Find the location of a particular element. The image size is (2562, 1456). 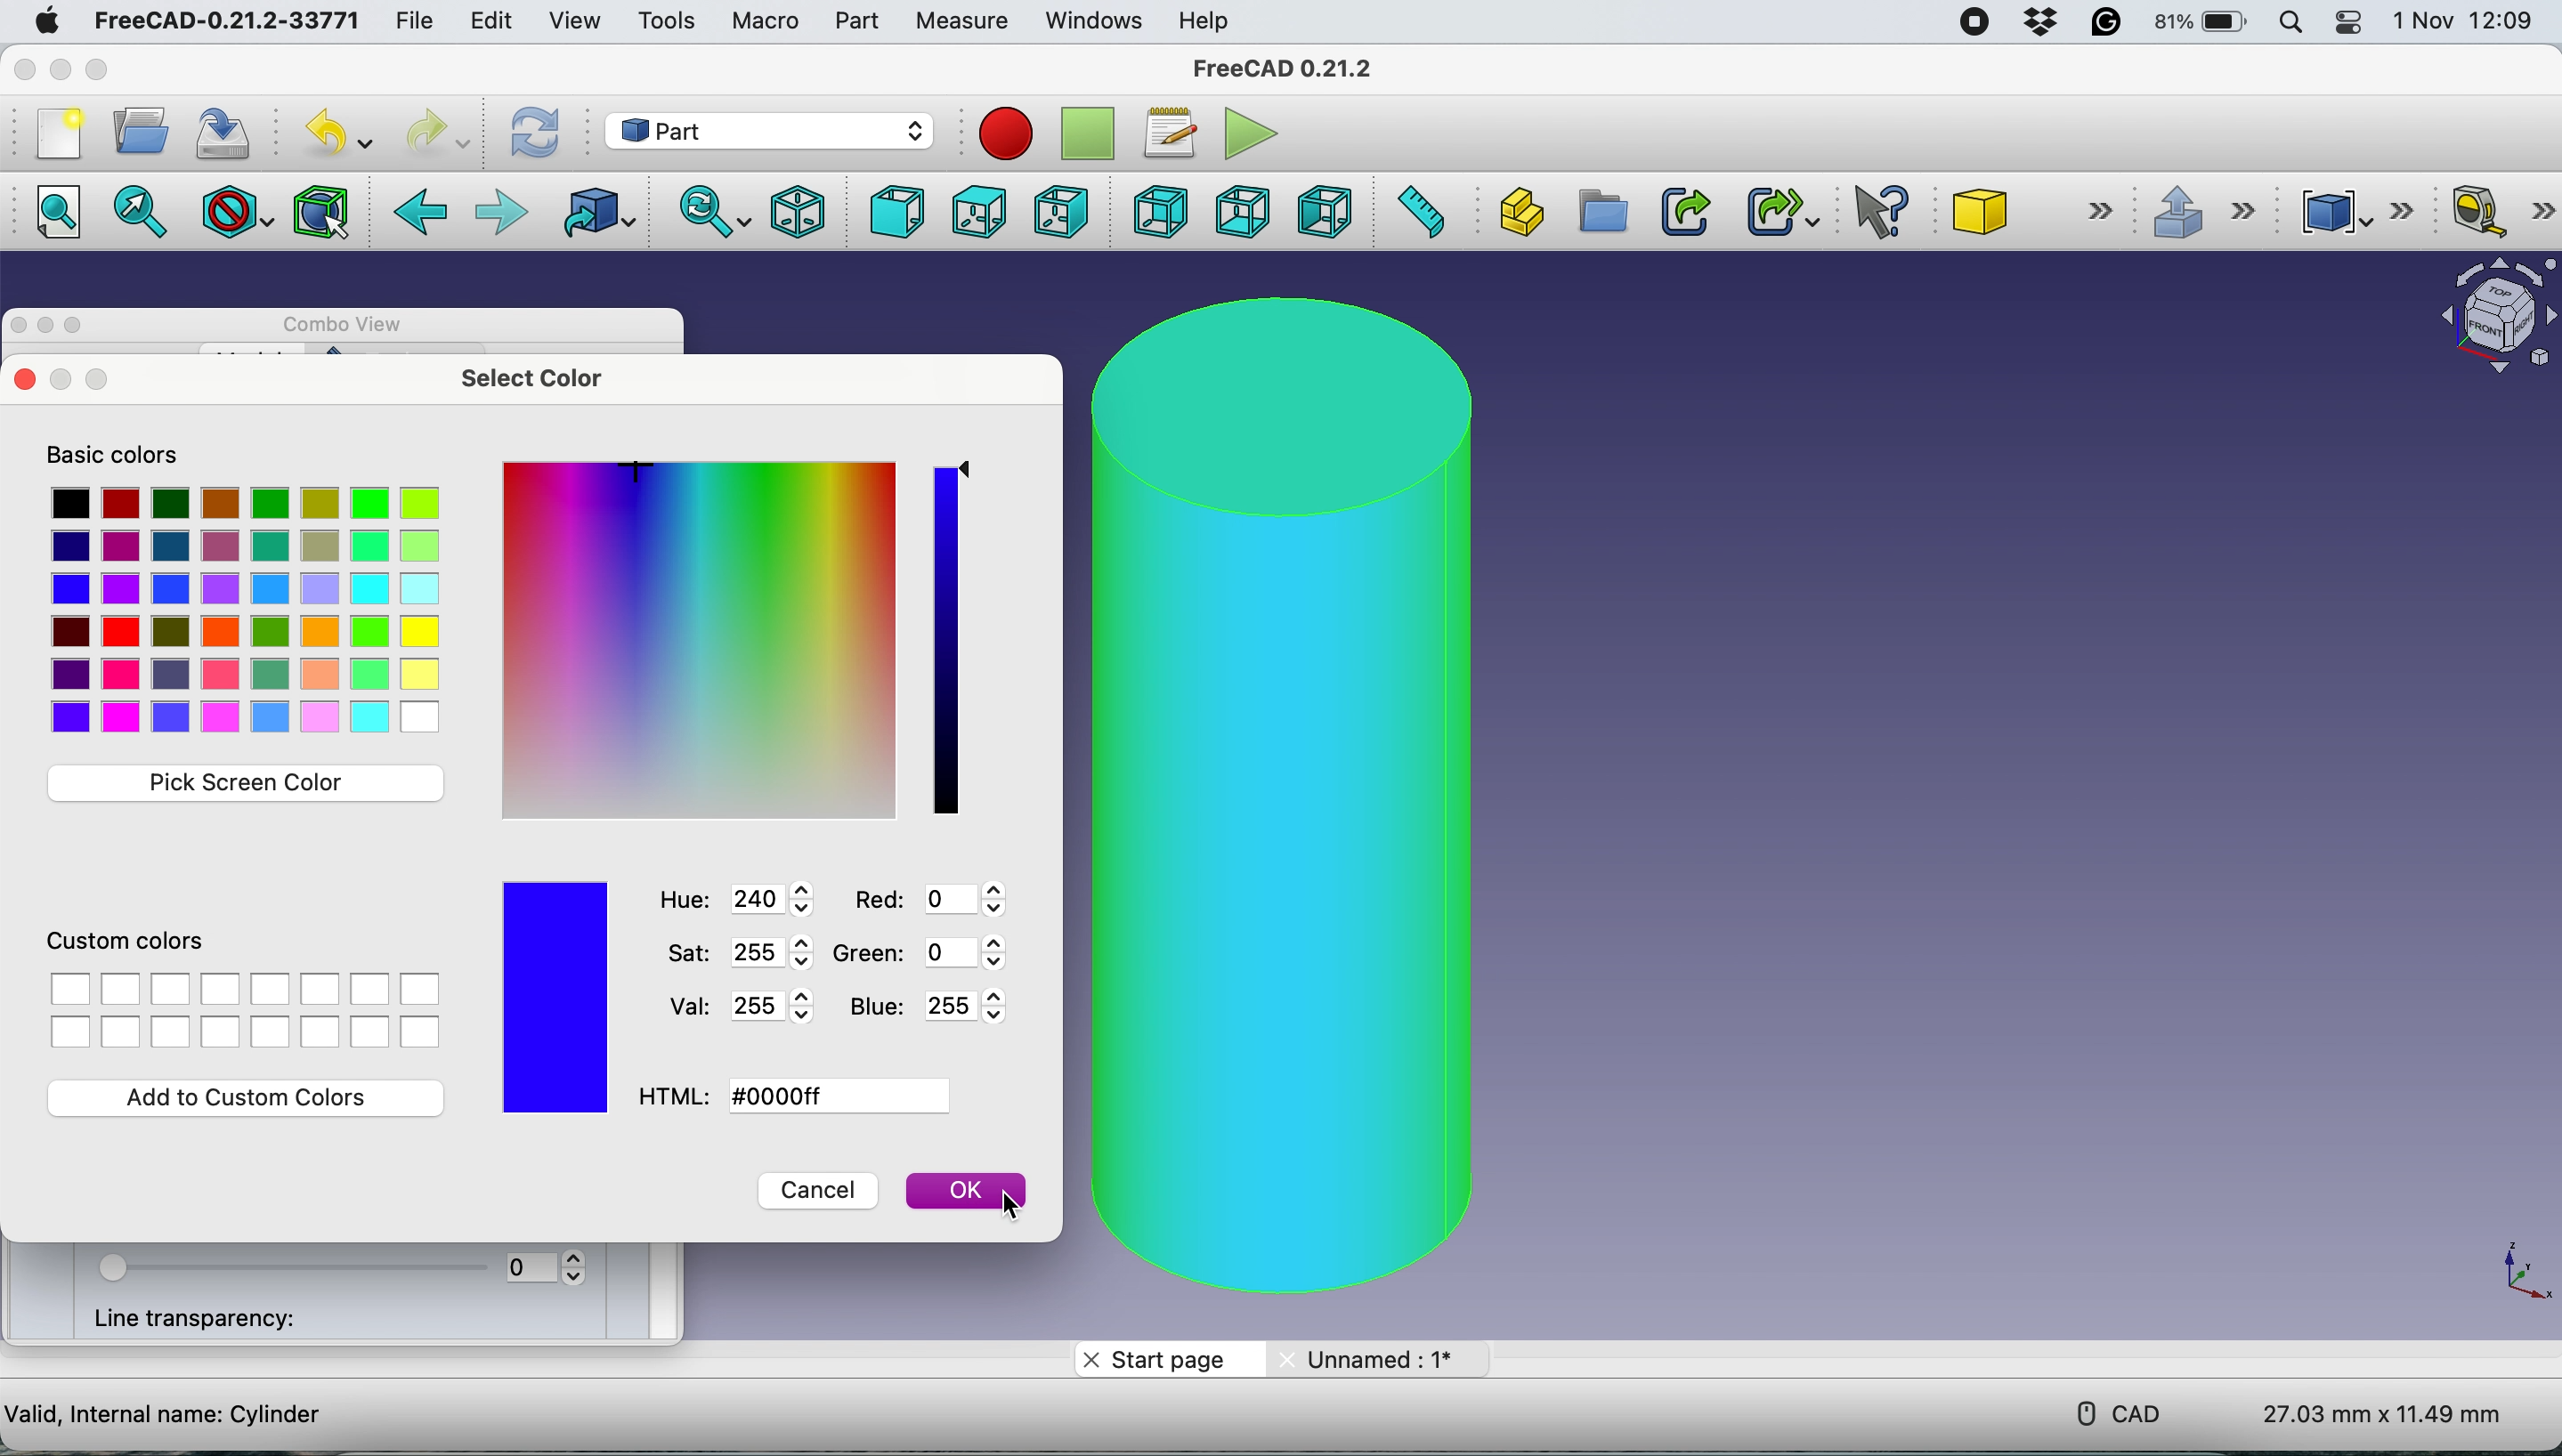

line transparency is located at coordinates (210, 1322).